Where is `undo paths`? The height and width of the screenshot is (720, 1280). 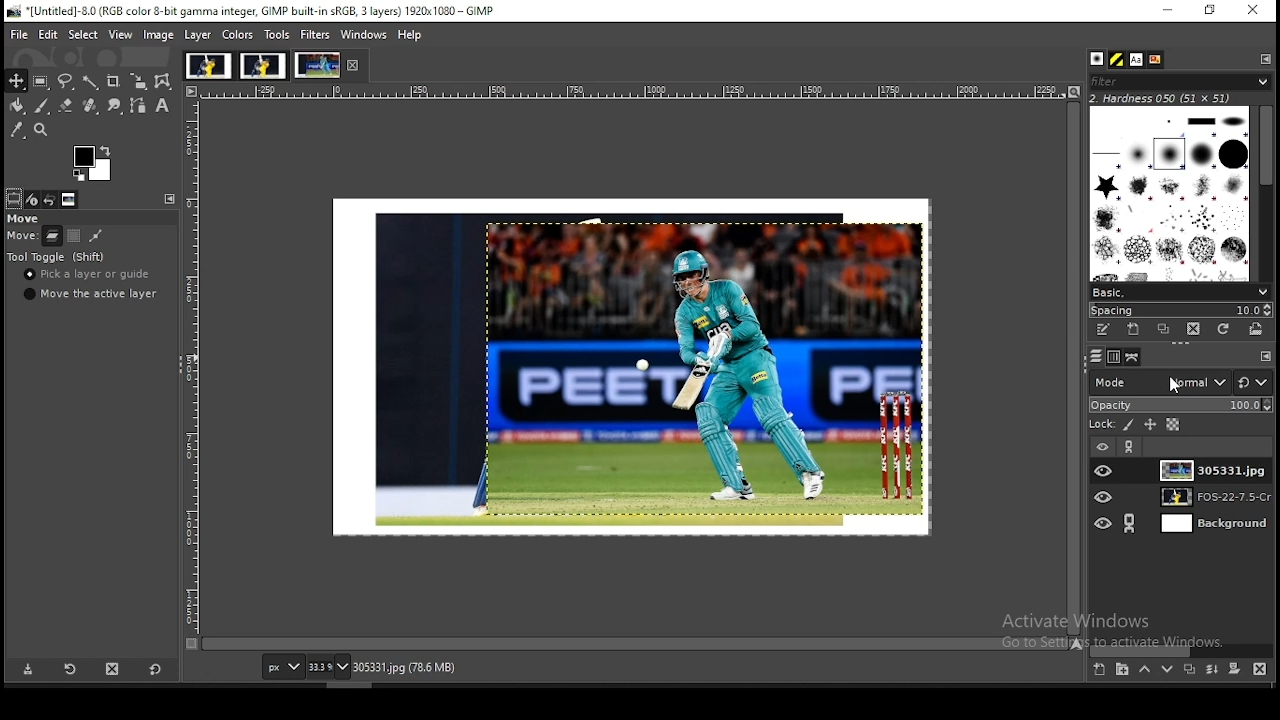
undo paths is located at coordinates (96, 235).